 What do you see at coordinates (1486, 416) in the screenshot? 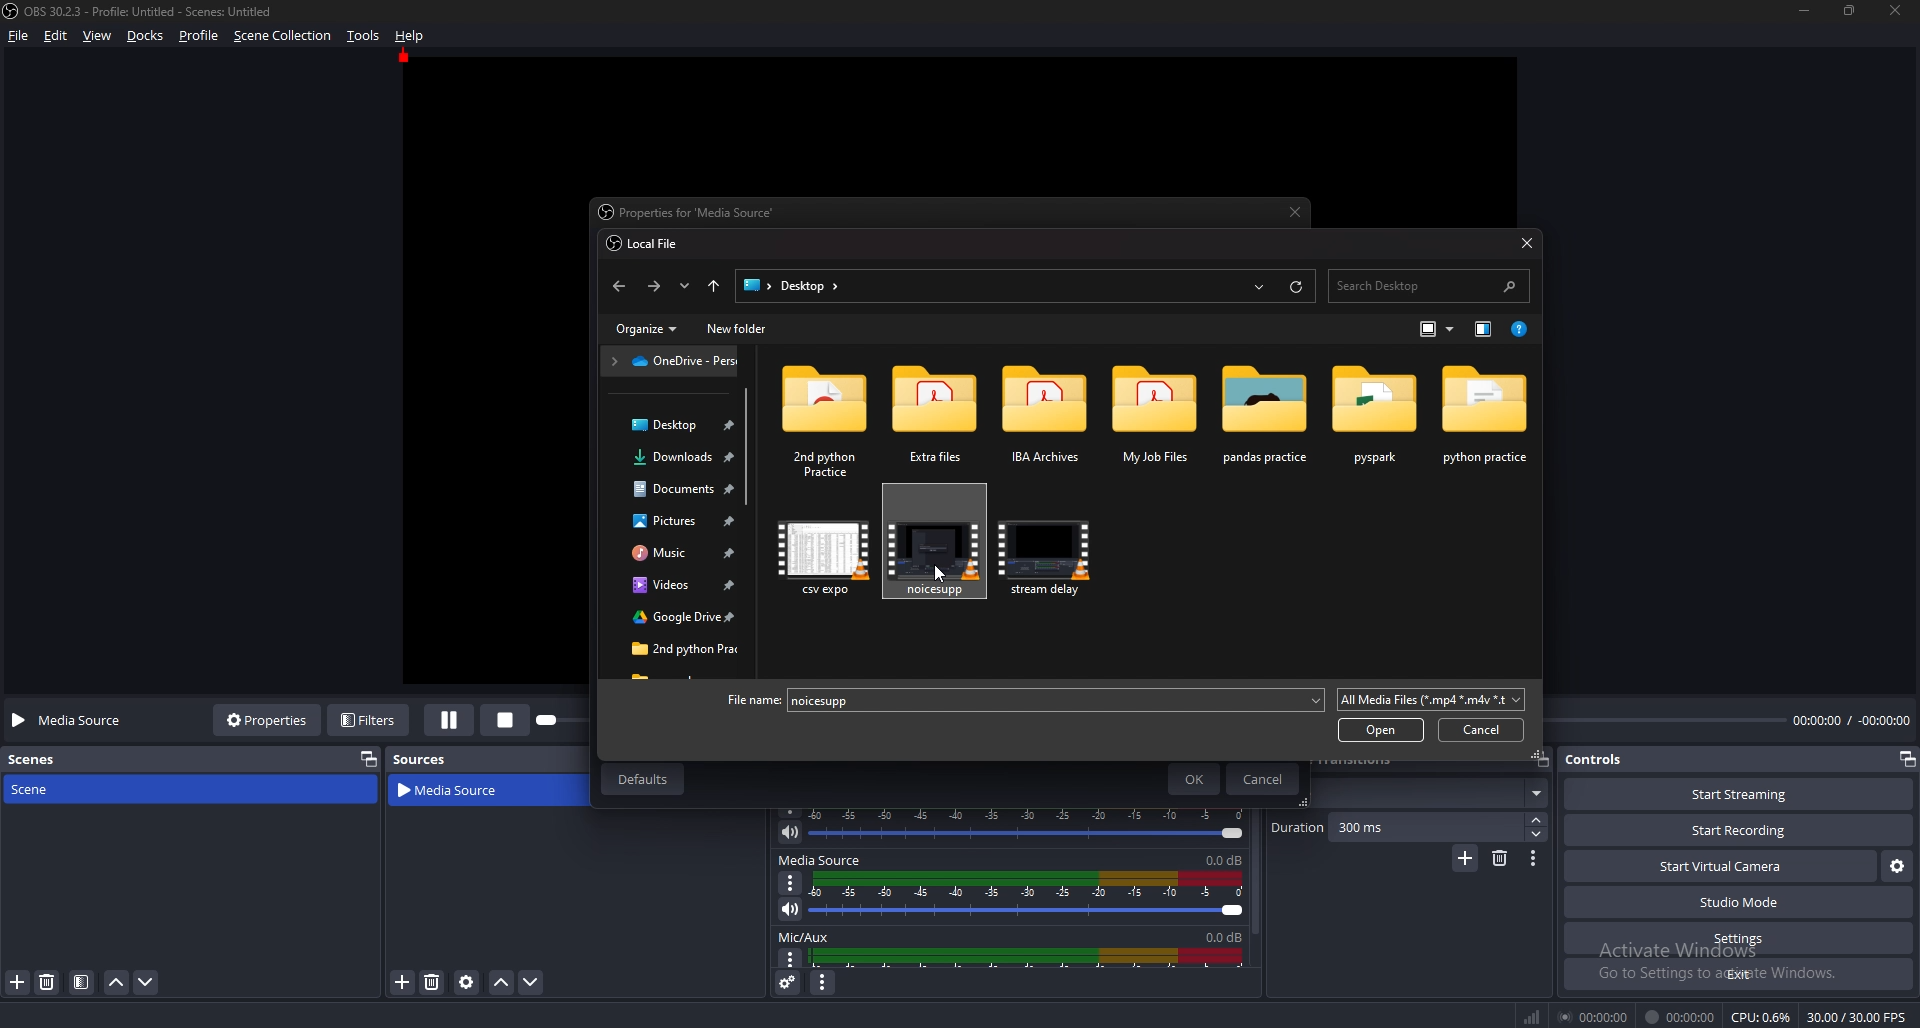
I see `folder` at bounding box center [1486, 416].